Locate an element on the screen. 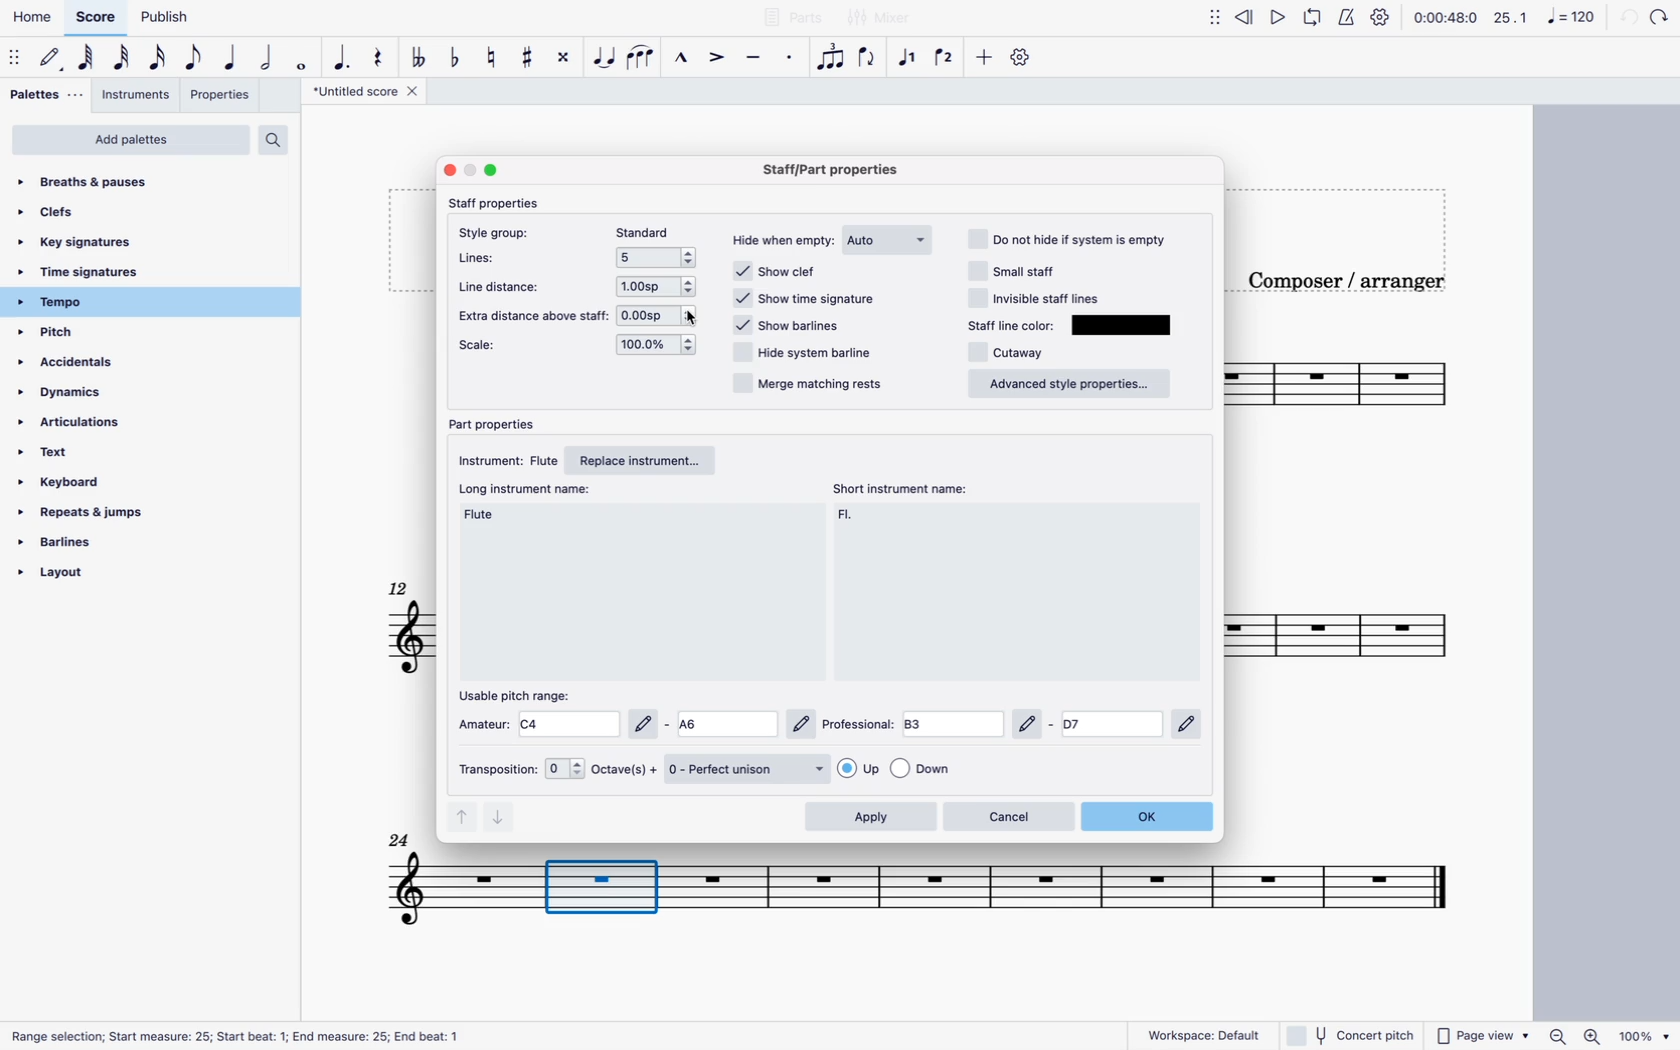  time is located at coordinates (1445, 18).